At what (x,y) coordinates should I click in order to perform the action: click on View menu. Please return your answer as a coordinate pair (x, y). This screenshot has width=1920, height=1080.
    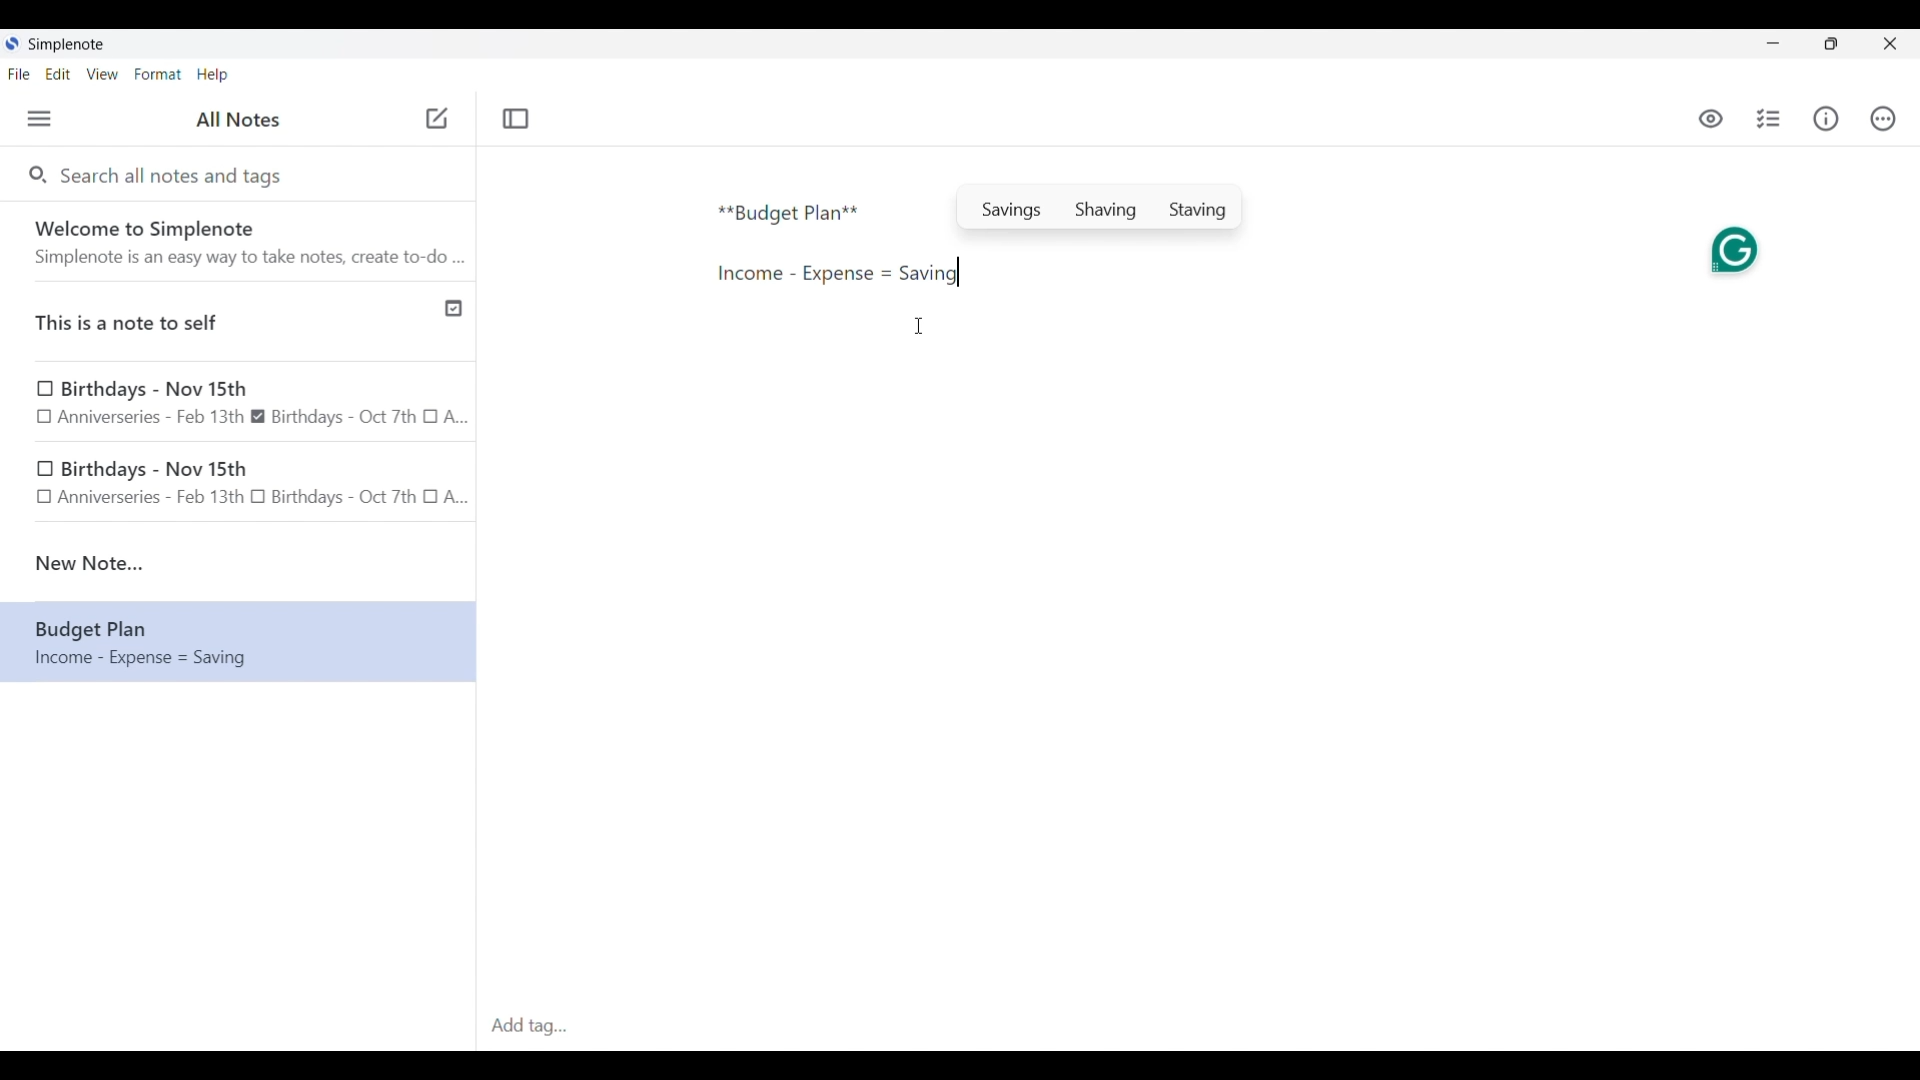
    Looking at the image, I should click on (103, 73).